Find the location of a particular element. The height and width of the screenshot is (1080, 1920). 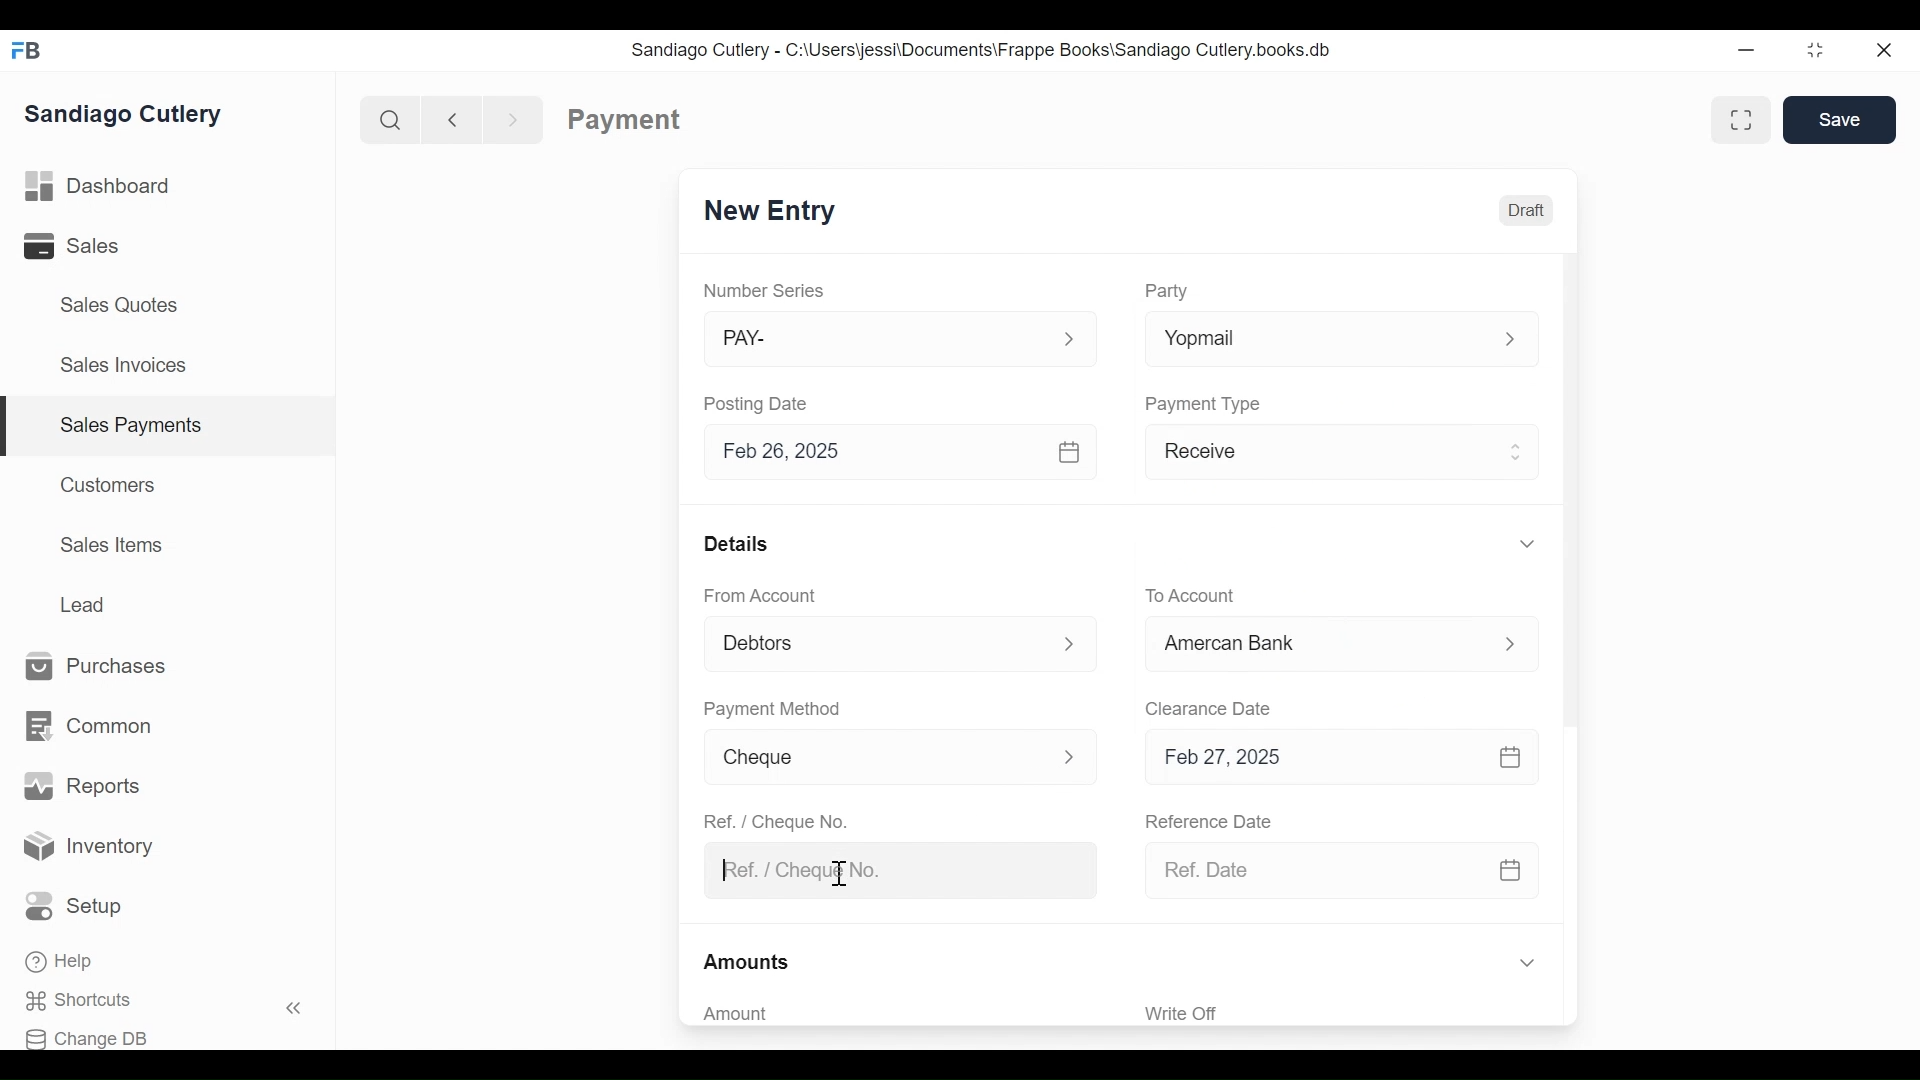

Ref. / Cheque No. is located at coordinates (774, 820).